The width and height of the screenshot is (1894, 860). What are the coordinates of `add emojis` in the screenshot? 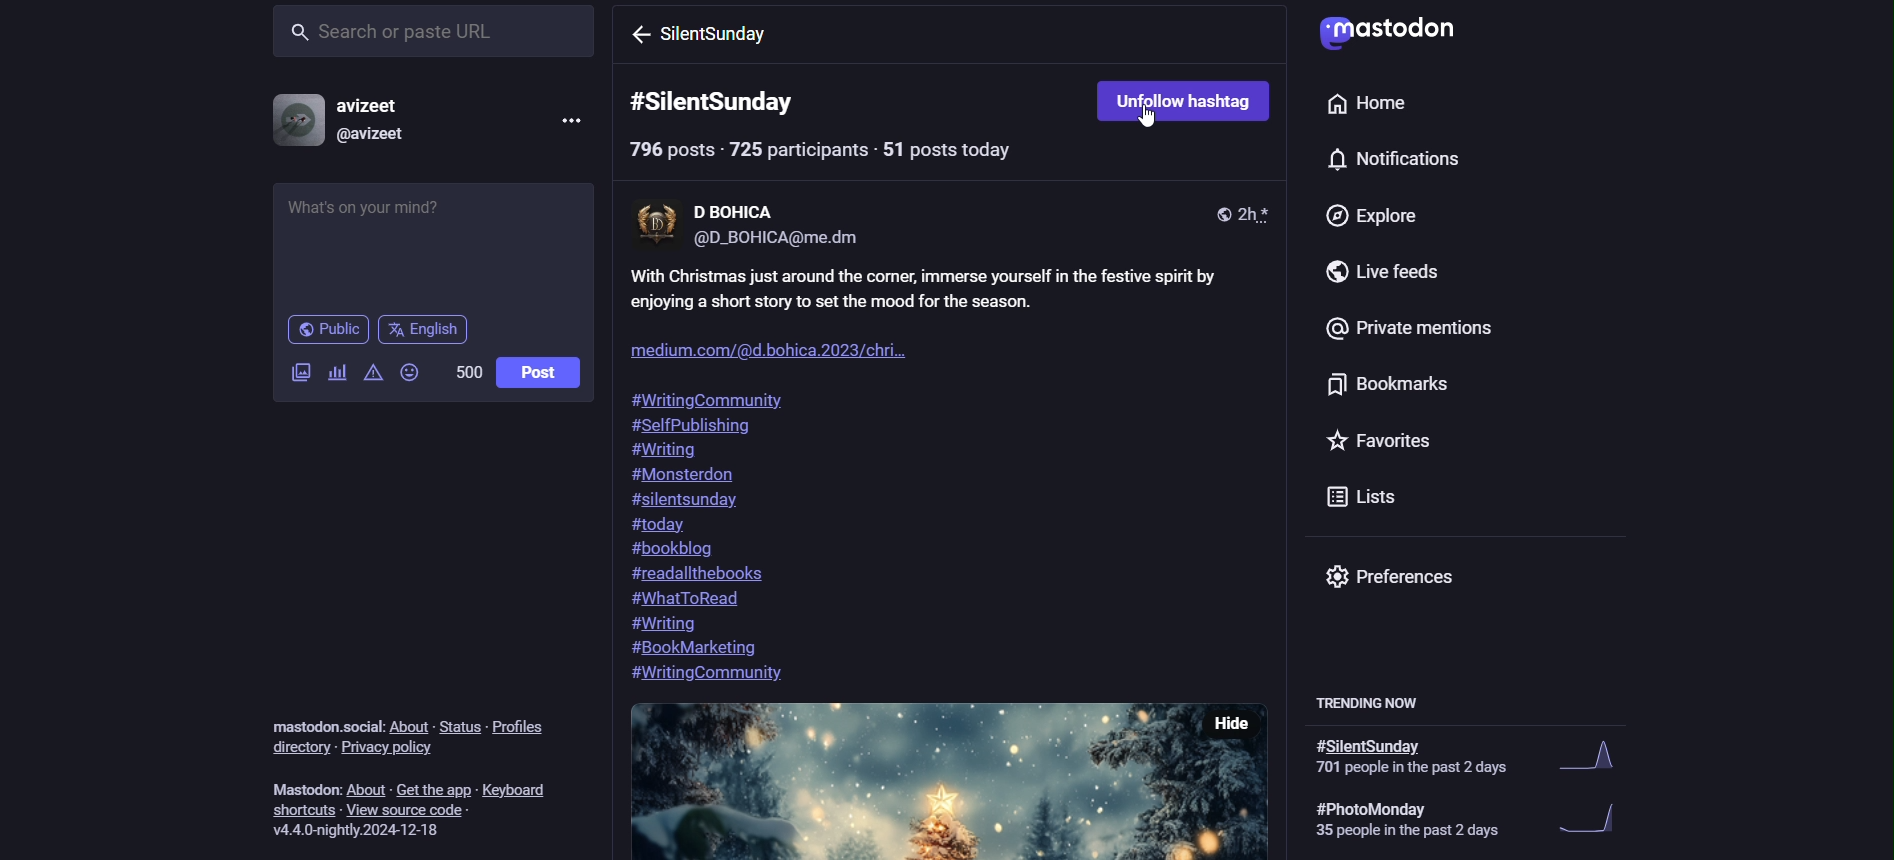 It's located at (410, 373).